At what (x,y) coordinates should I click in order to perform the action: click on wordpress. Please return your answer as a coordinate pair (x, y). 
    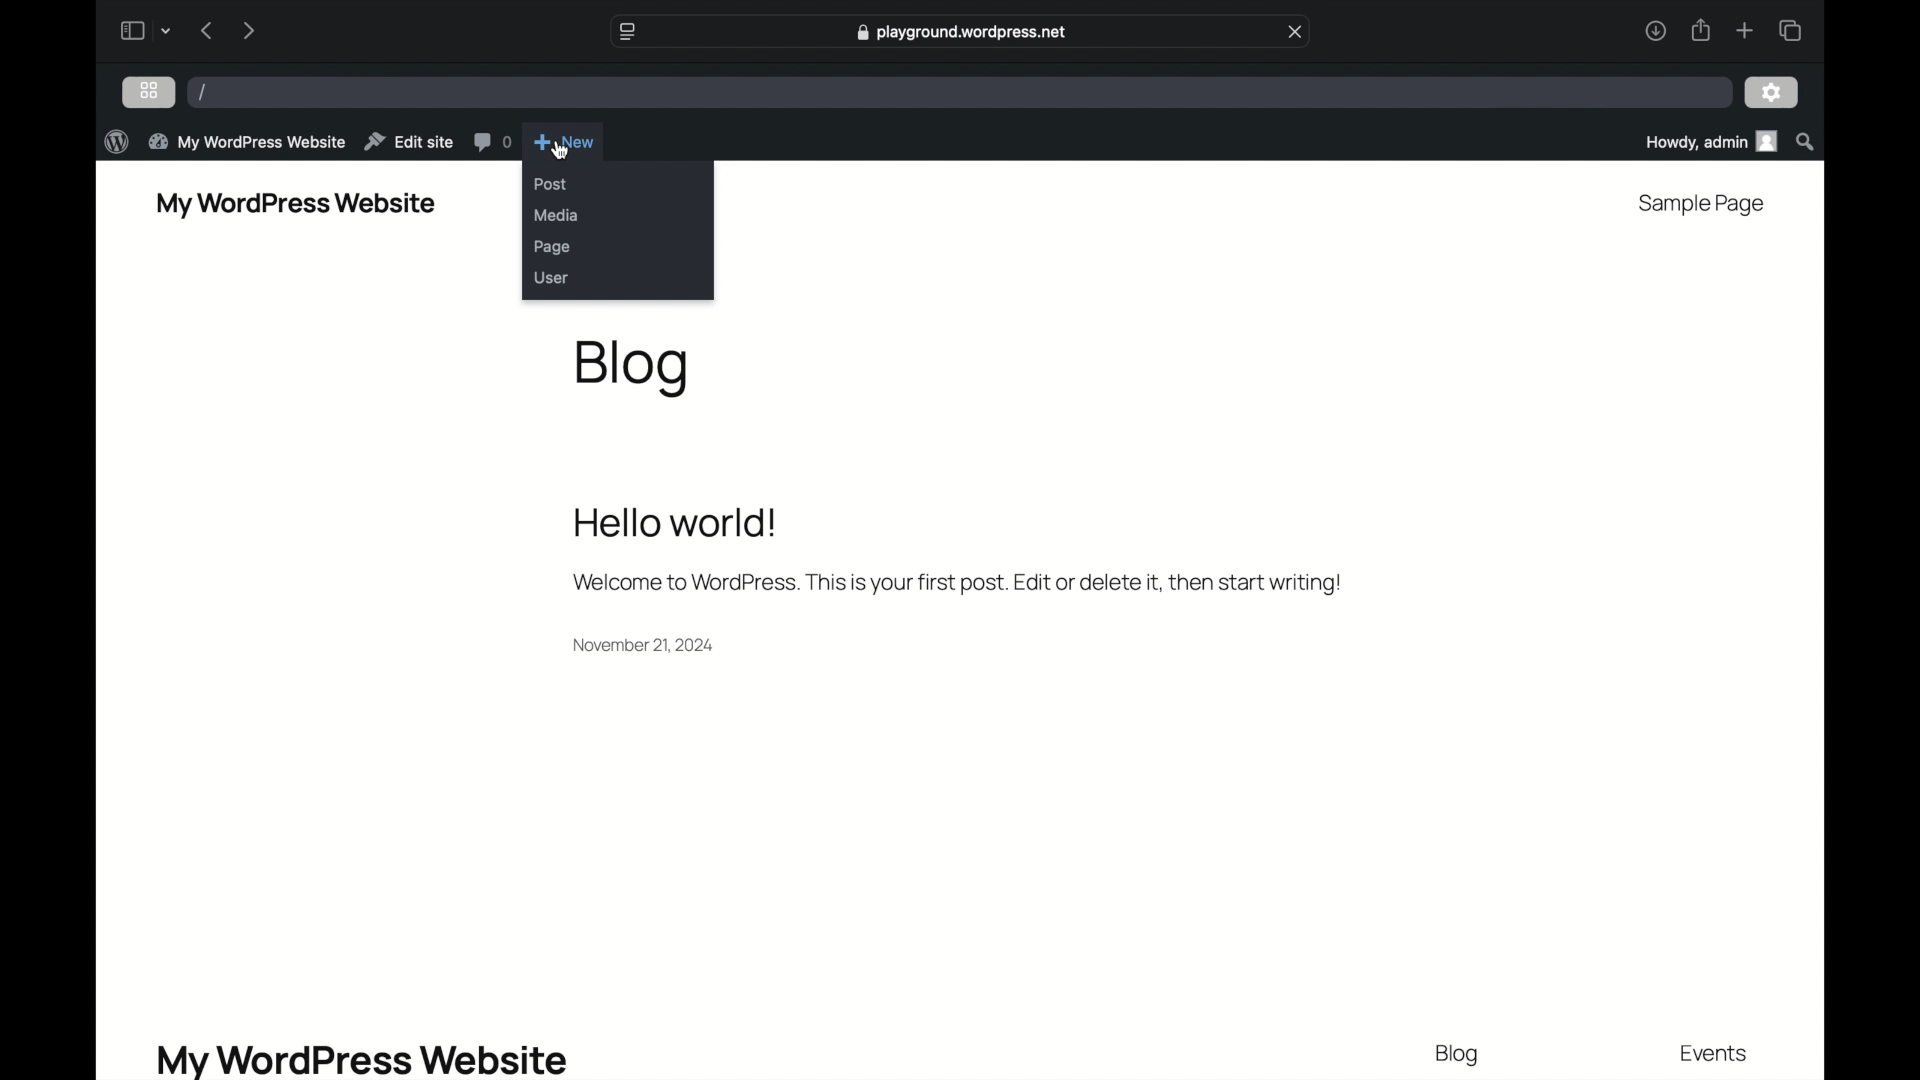
    Looking at the image, I should click on (113, 141).